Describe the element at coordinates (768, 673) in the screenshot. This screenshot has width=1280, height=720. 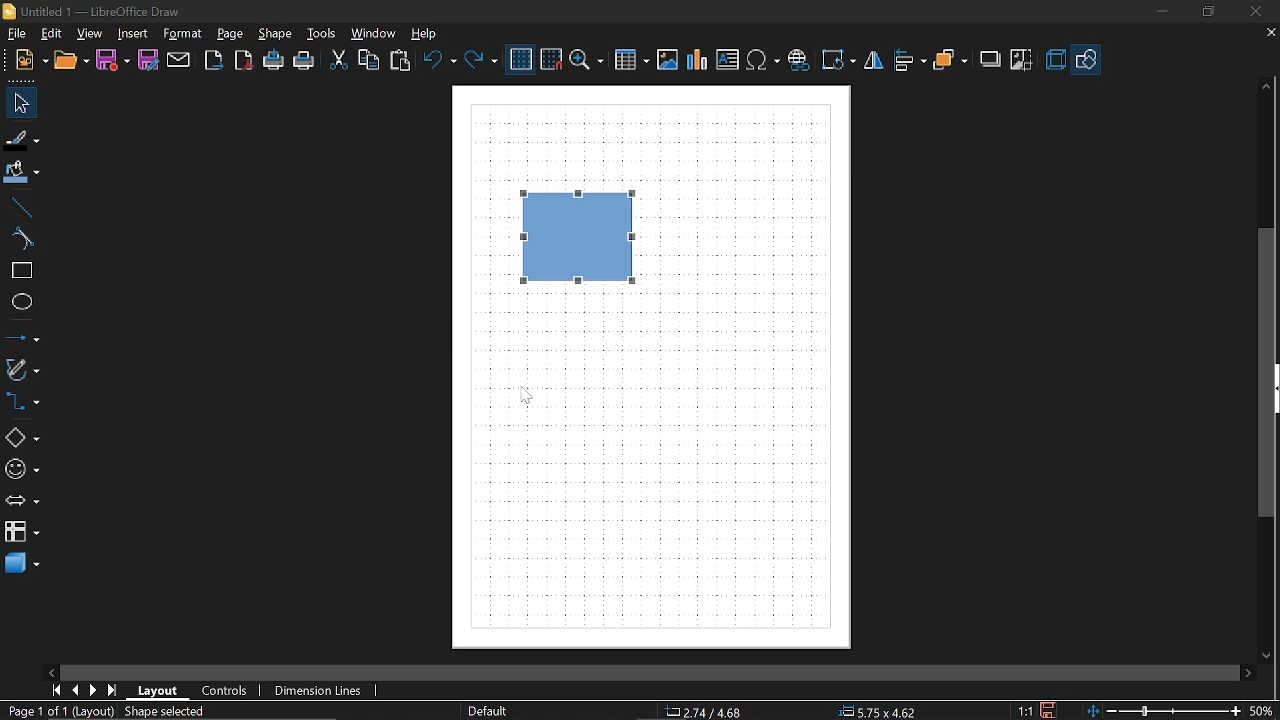
I see `Horizontal scroll bar` at that location.